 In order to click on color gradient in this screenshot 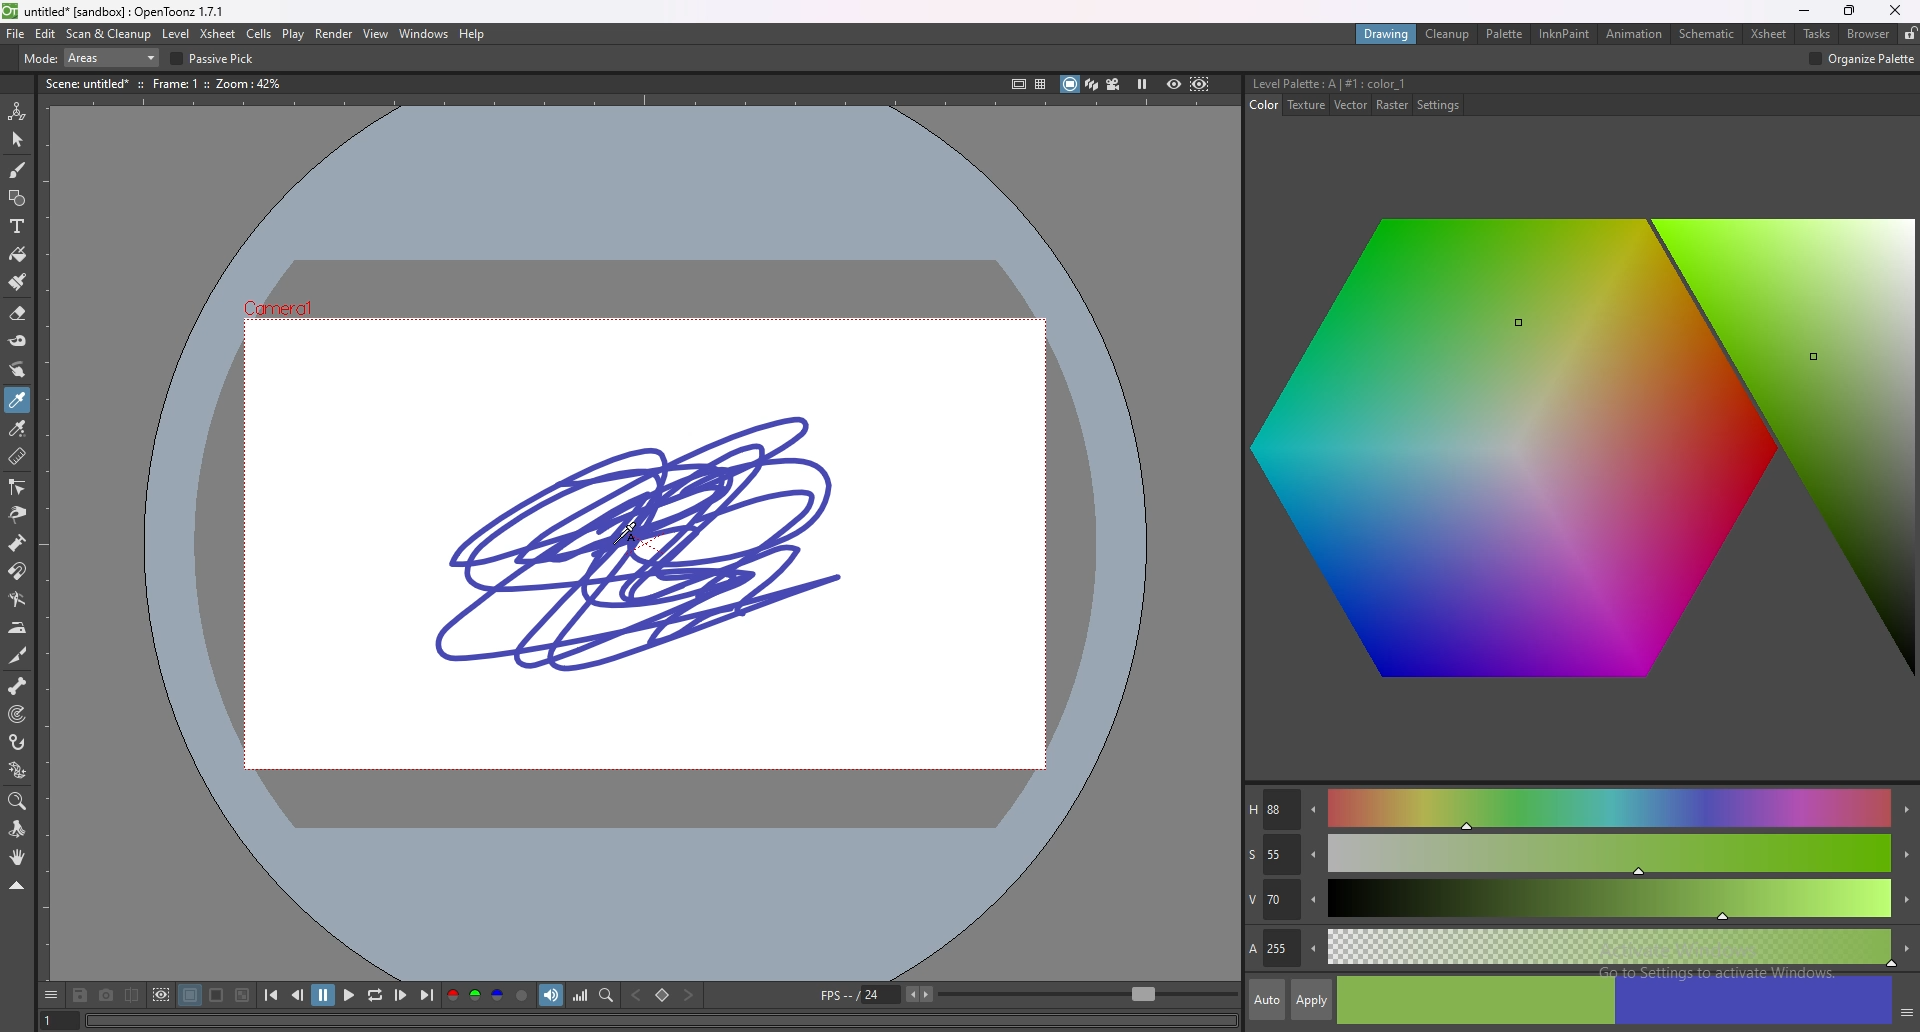, I will do `click(1587, 456)`.